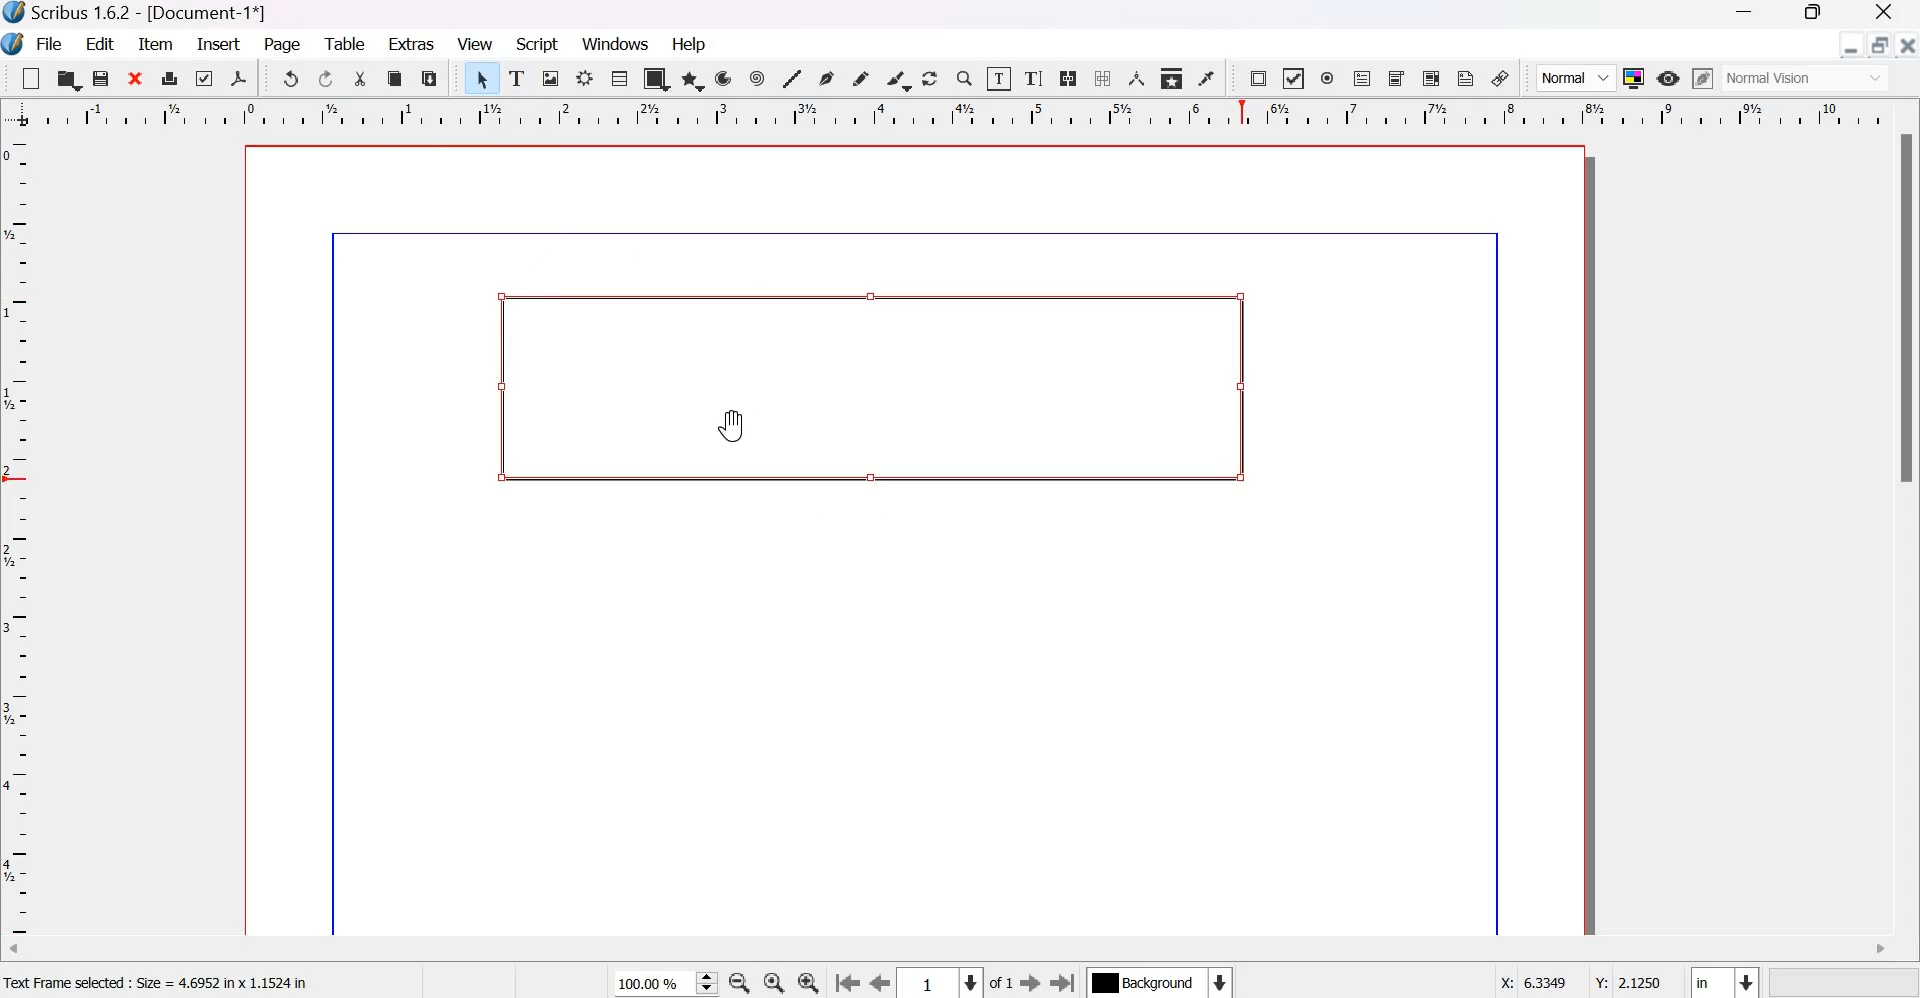 This screenshot has height=998, width=1920. I want to click on close, so click(1906, 44).